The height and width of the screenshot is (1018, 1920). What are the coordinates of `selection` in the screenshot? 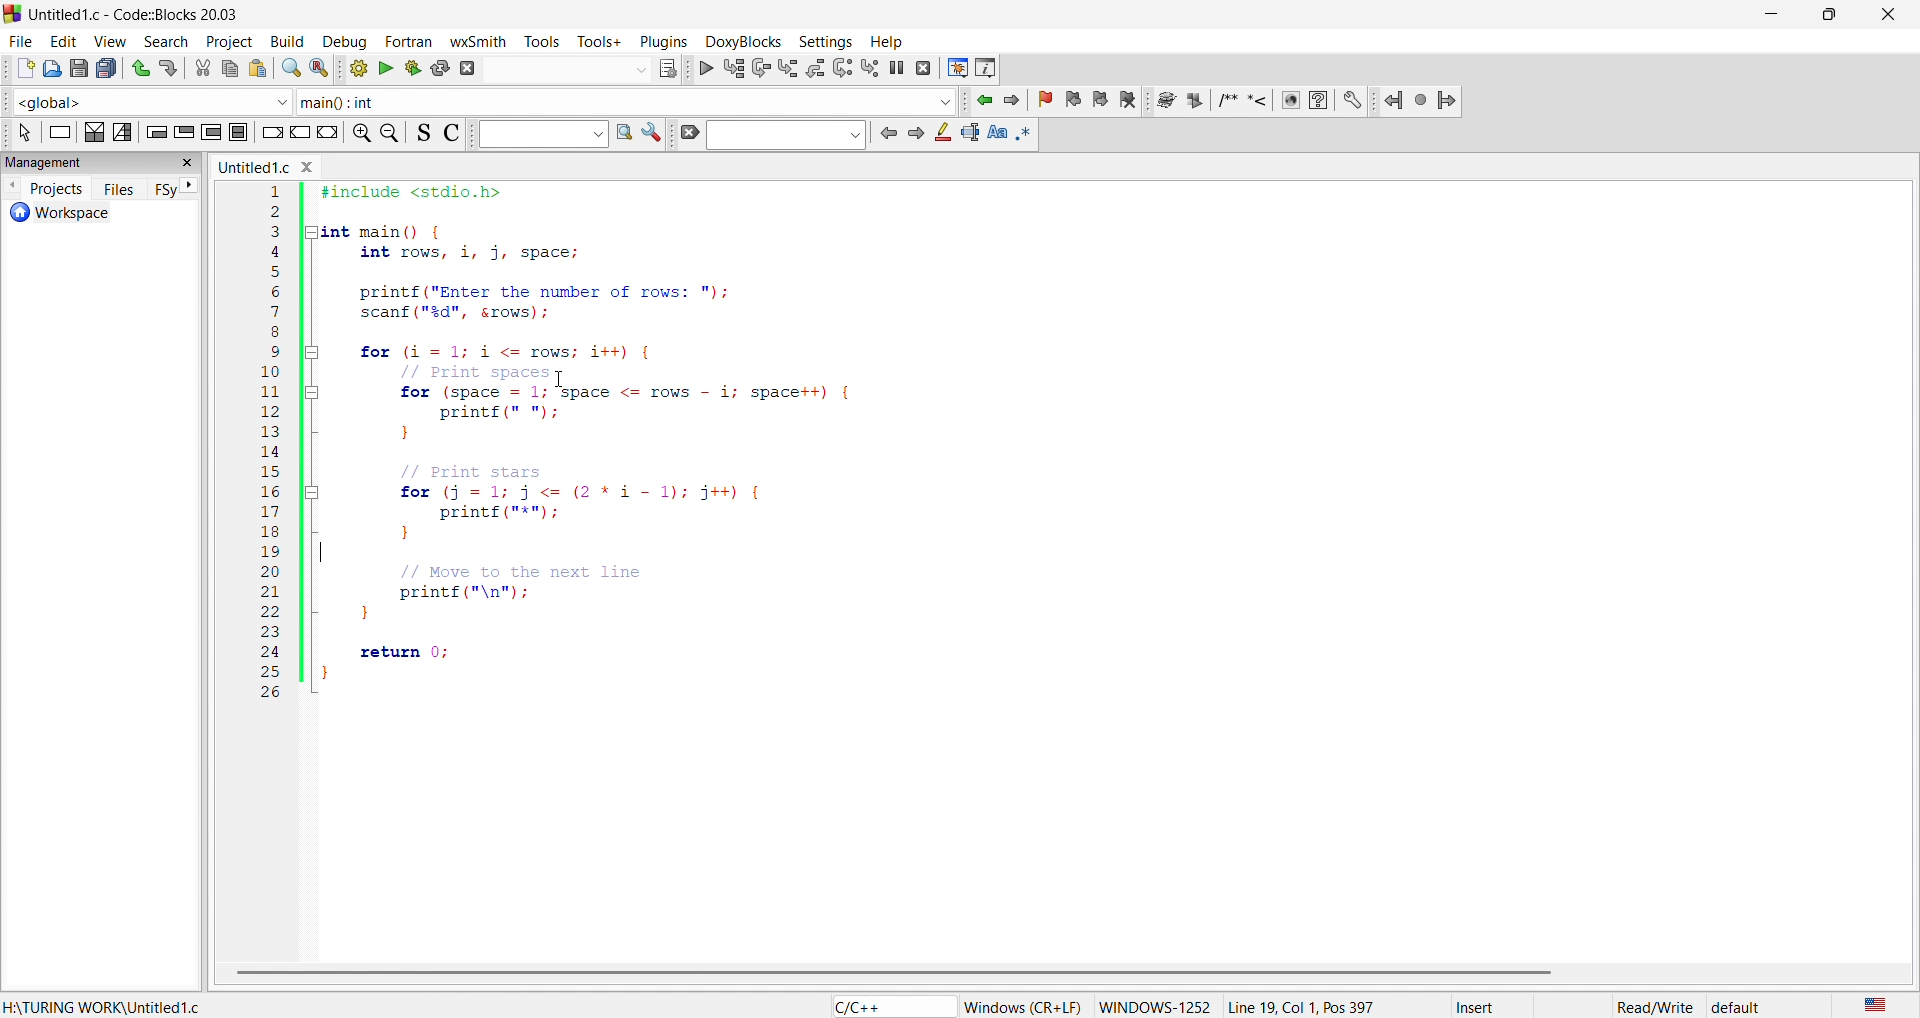 It's located at (119, 132).